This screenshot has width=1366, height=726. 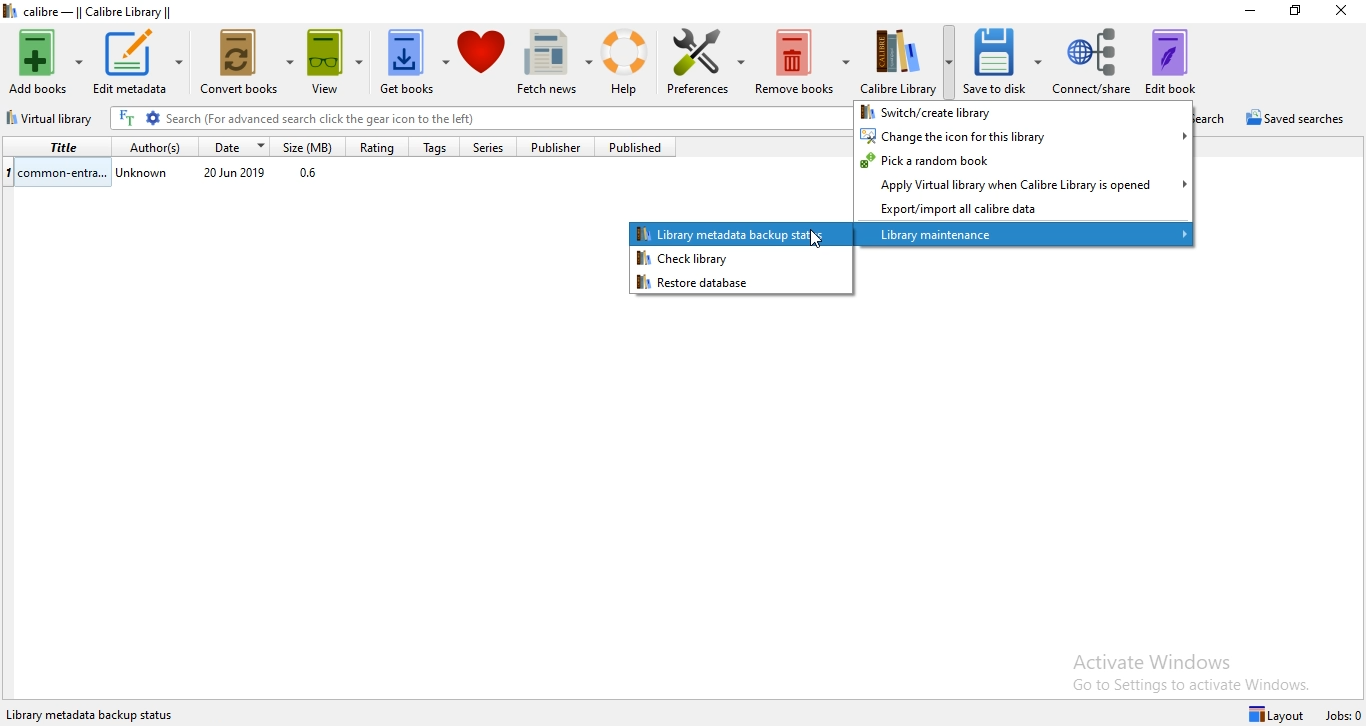 What do you see at coordinates (236, 146) in the screenshot?
I see `Date` at bounding box center [236, 146].